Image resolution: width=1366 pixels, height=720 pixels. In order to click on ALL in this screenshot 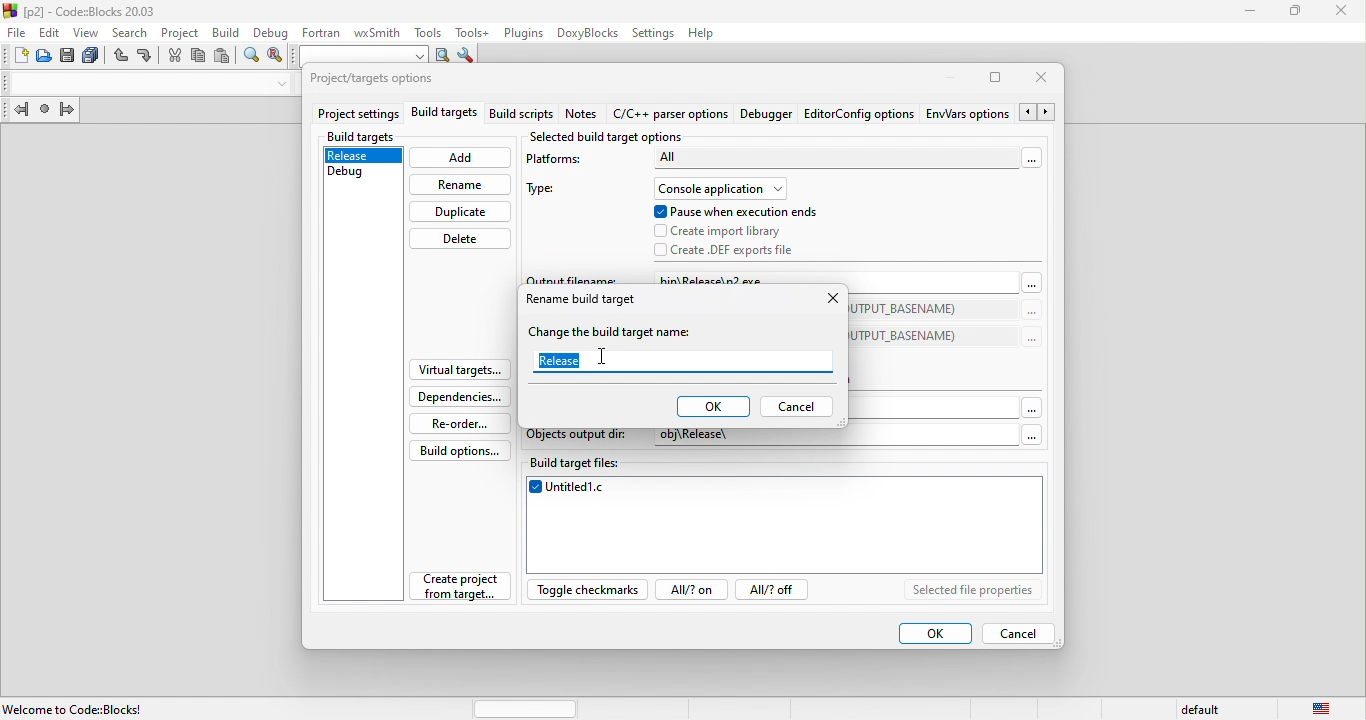, I will do `click(834, 158)`.